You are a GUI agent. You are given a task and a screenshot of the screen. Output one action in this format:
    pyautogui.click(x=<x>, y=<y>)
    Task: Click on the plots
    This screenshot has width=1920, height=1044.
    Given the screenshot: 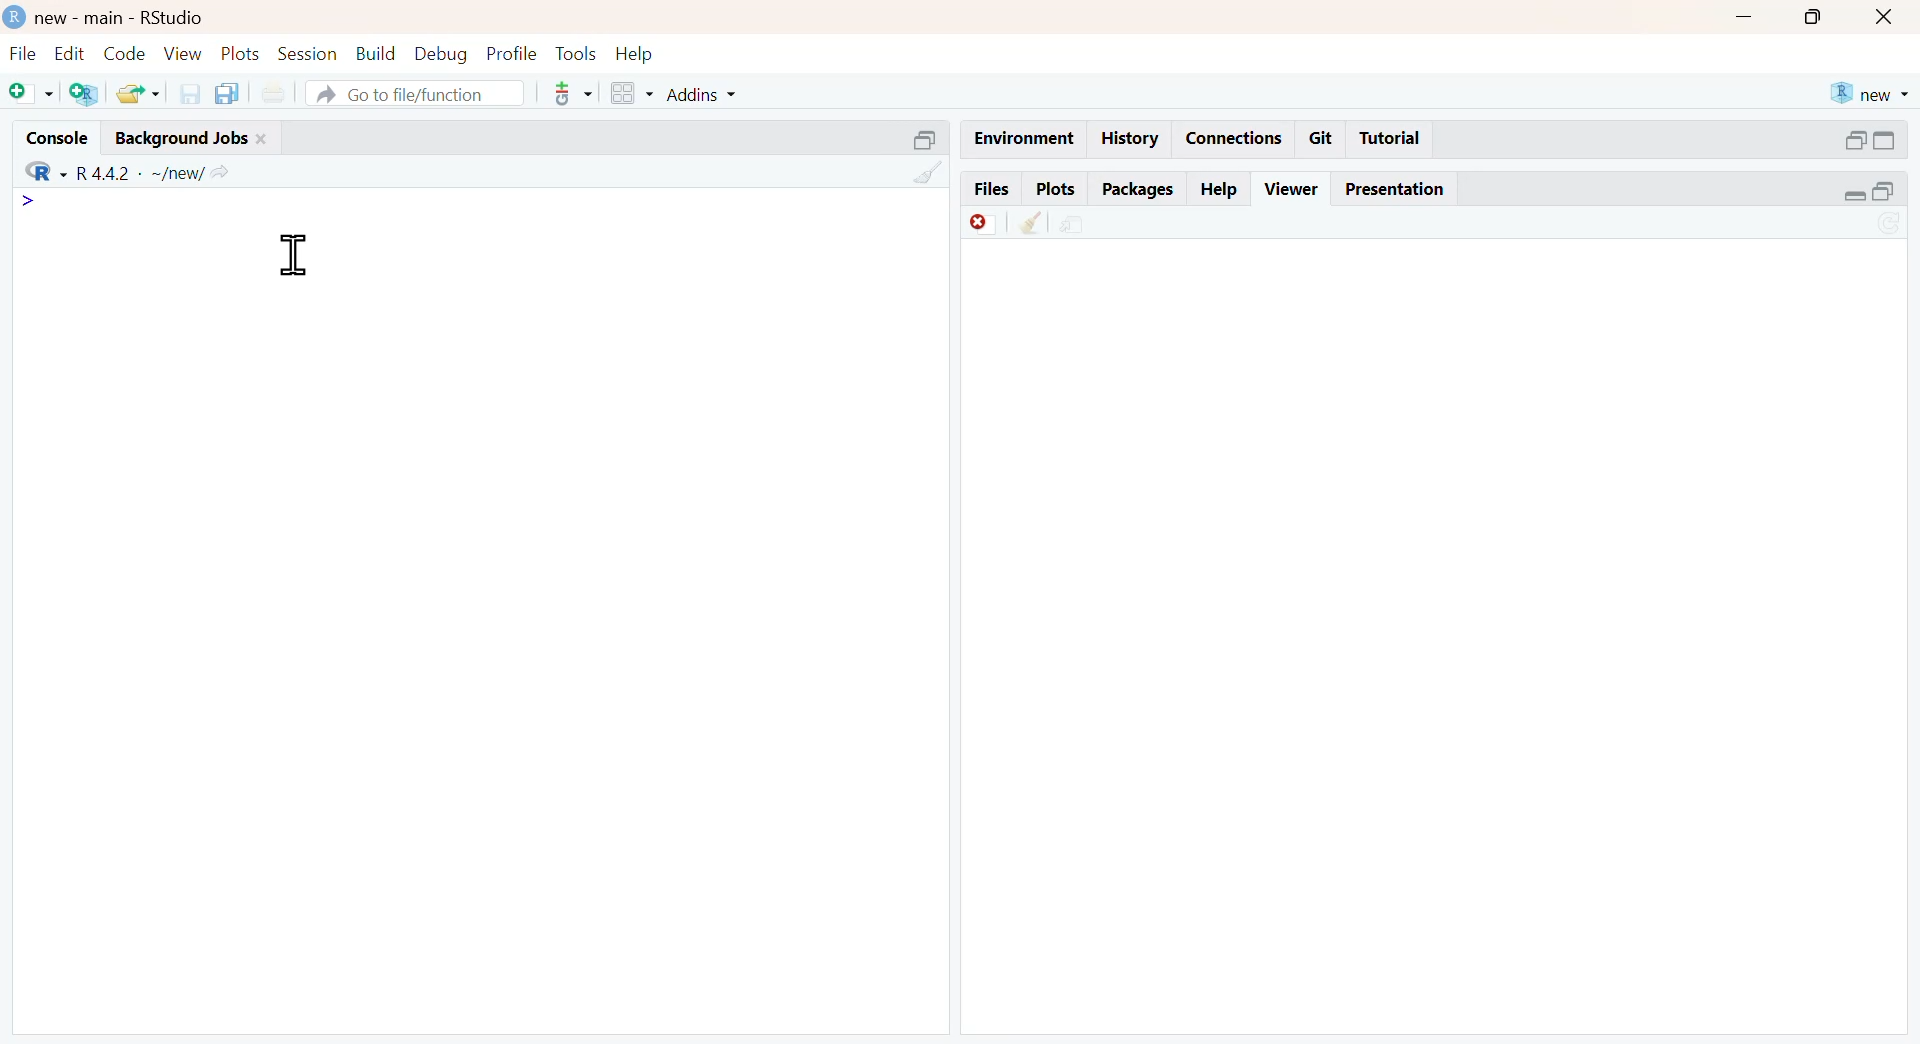 What is the action you would take?
    pyautogui.click(x=1055, y=189)
    